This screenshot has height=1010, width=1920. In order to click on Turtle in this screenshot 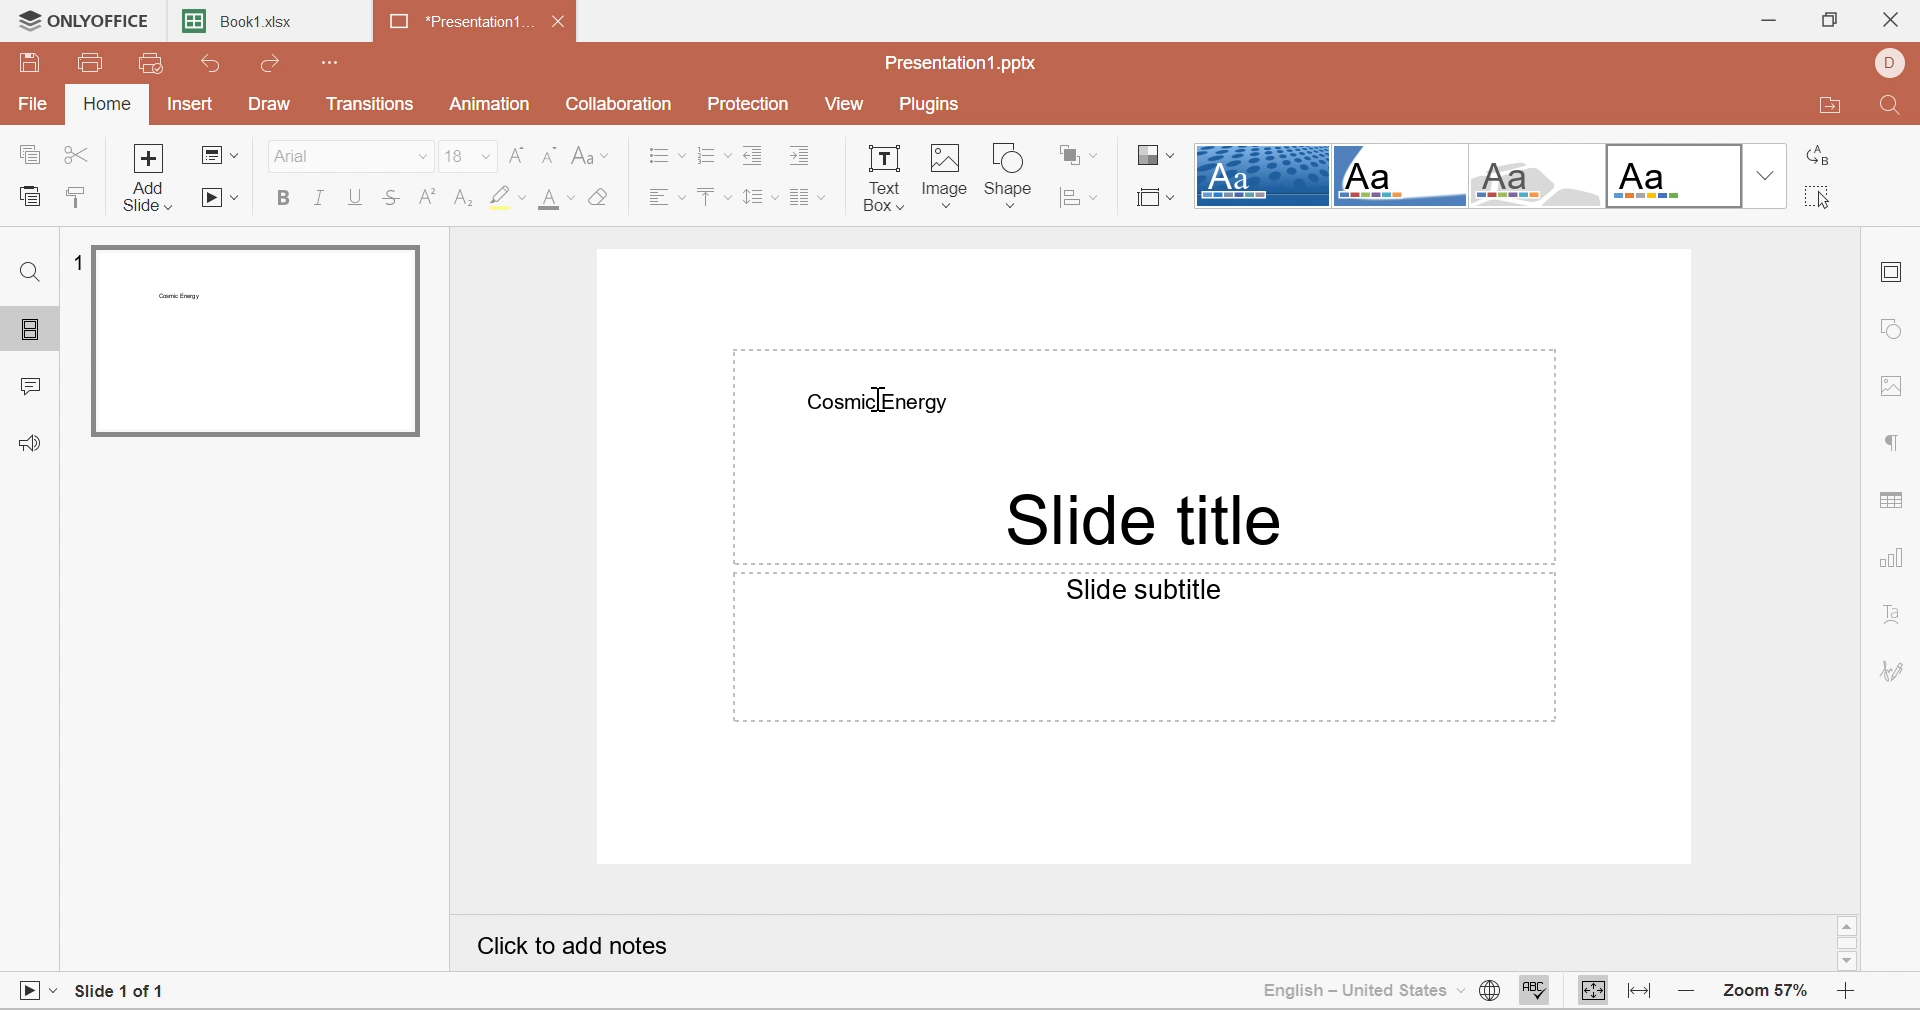, I will do `click(1540, 177)`.